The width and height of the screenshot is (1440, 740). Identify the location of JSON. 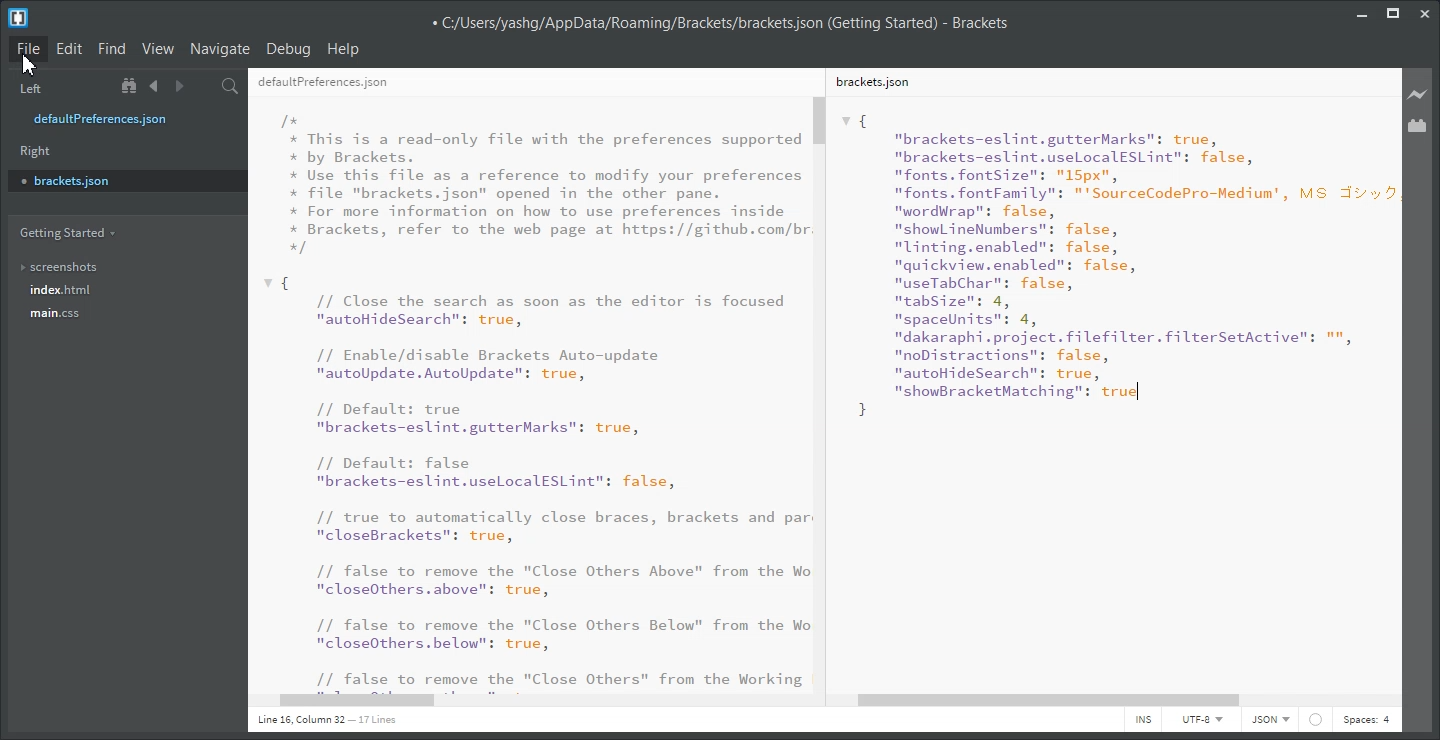
(1271, 720).